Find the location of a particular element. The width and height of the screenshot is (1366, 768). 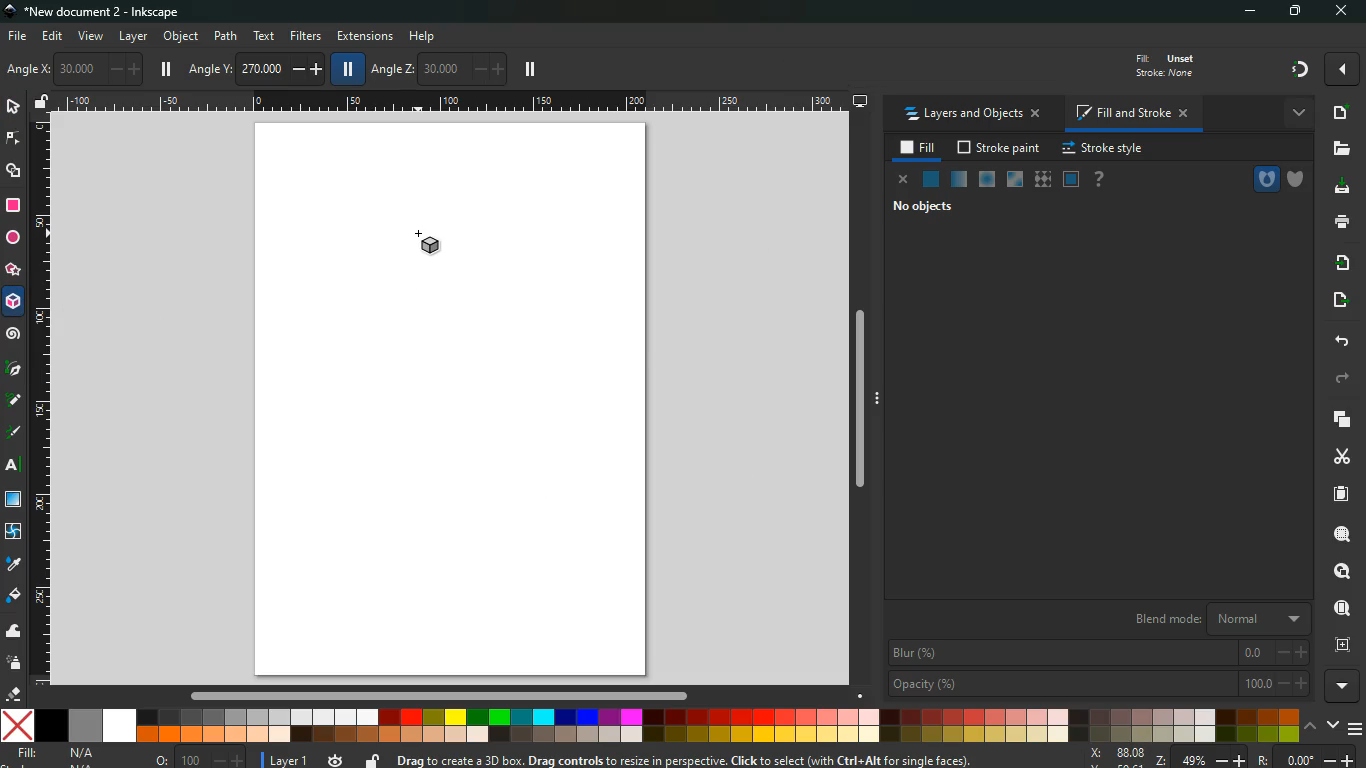

edit is located at coordinates (54, 36).